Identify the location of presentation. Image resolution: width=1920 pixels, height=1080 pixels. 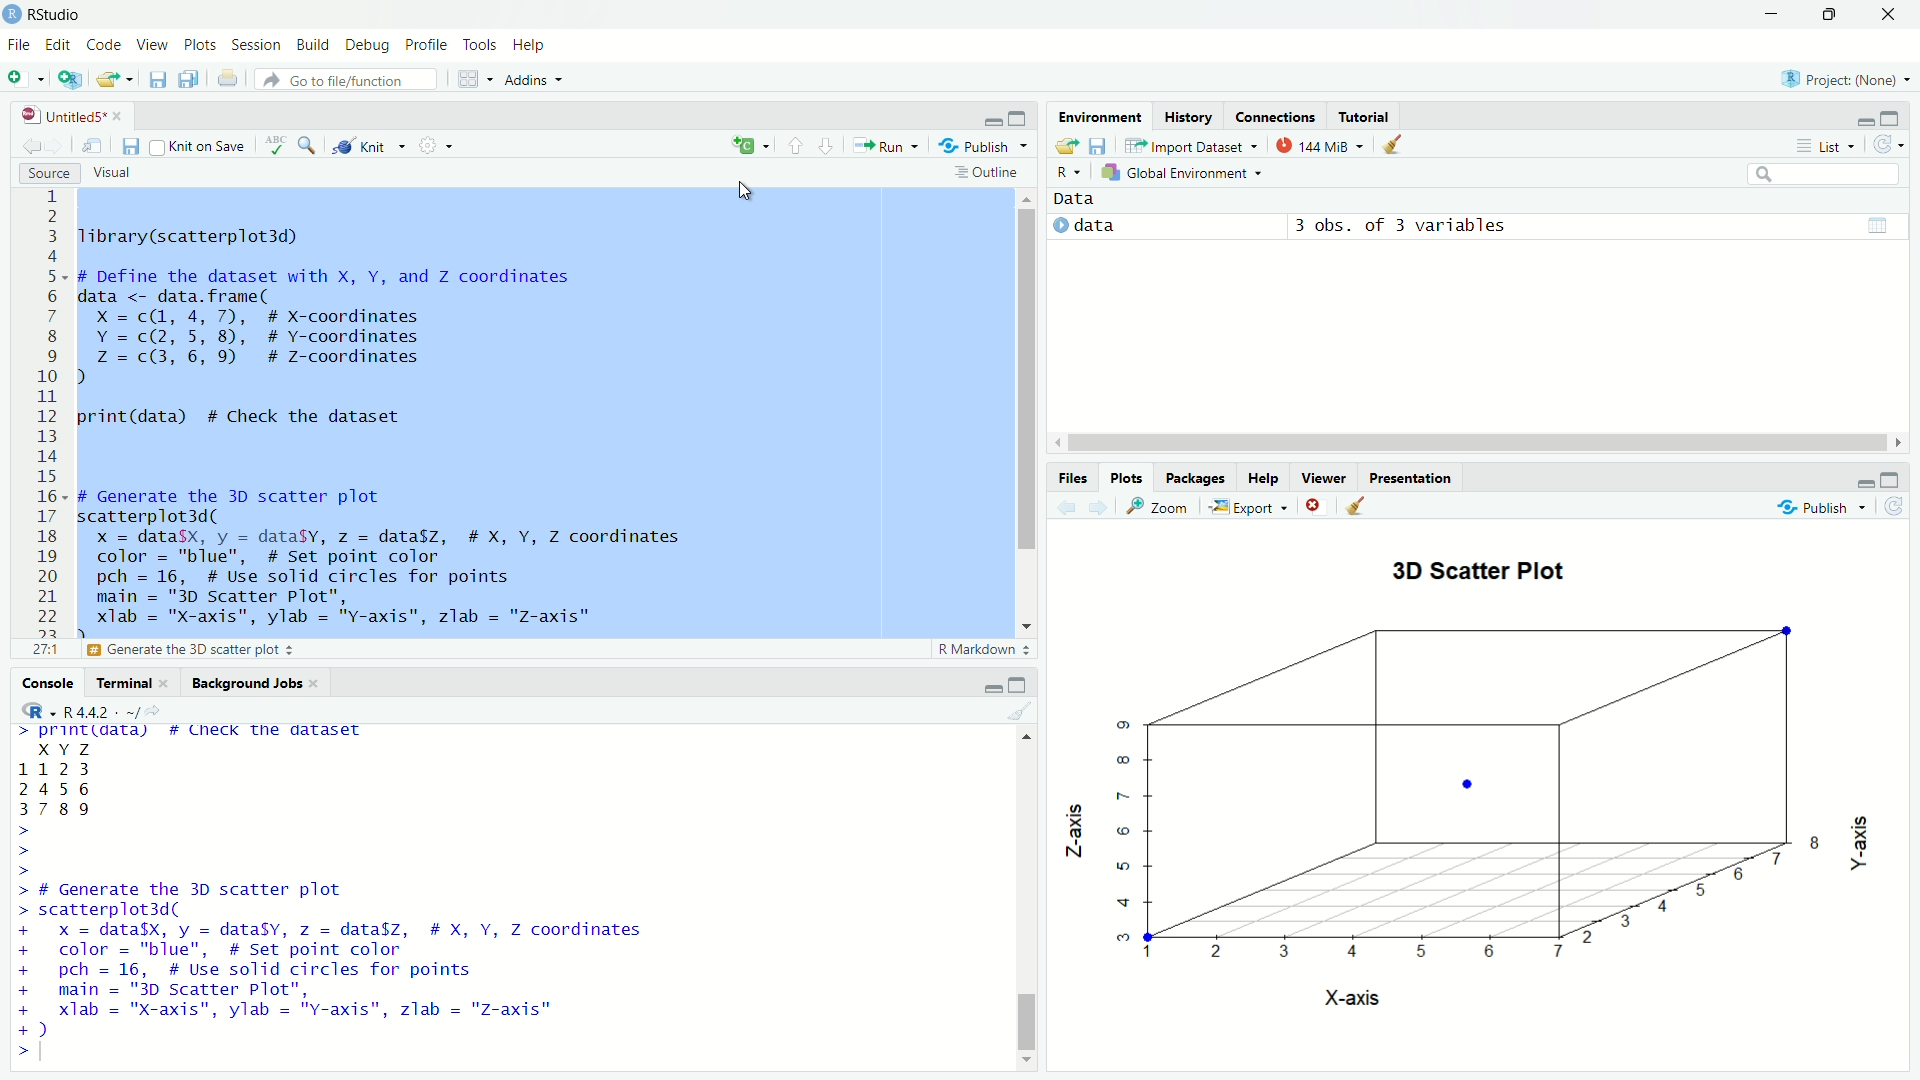
(1413, 478).